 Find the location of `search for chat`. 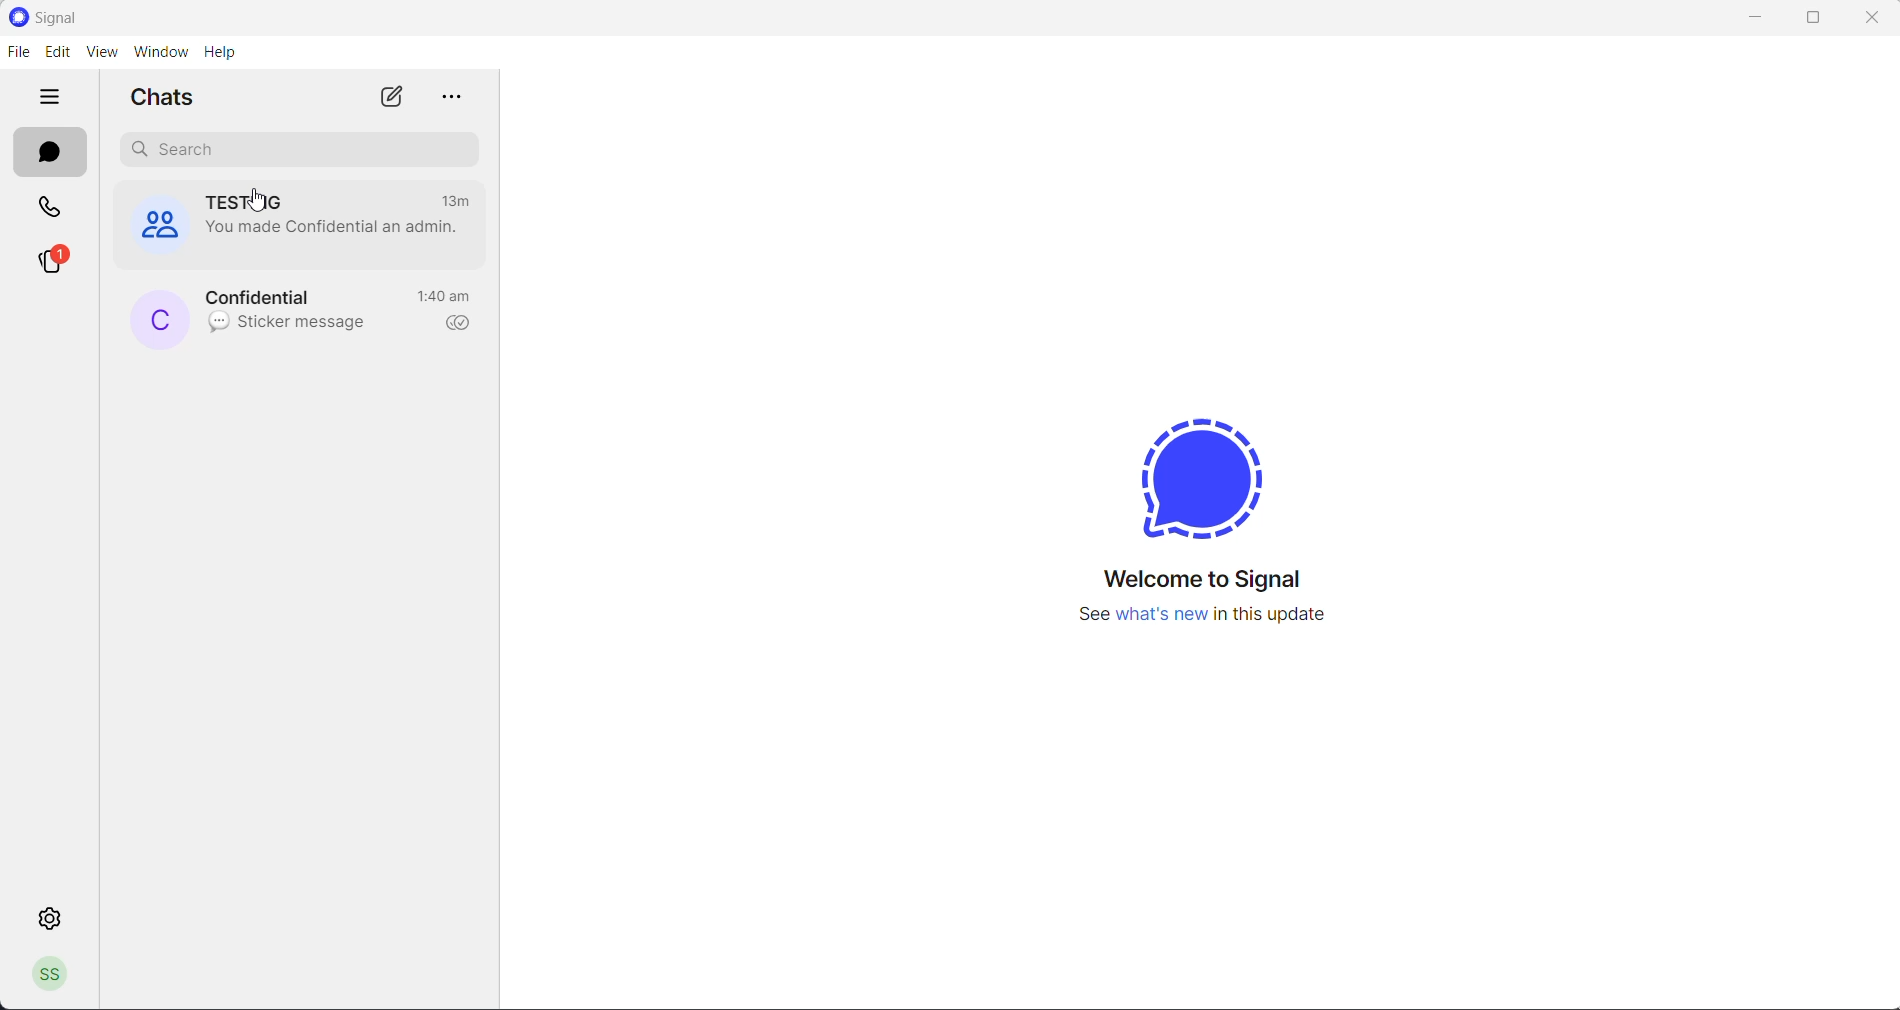

search for chat is located at coordinates (303, 152).